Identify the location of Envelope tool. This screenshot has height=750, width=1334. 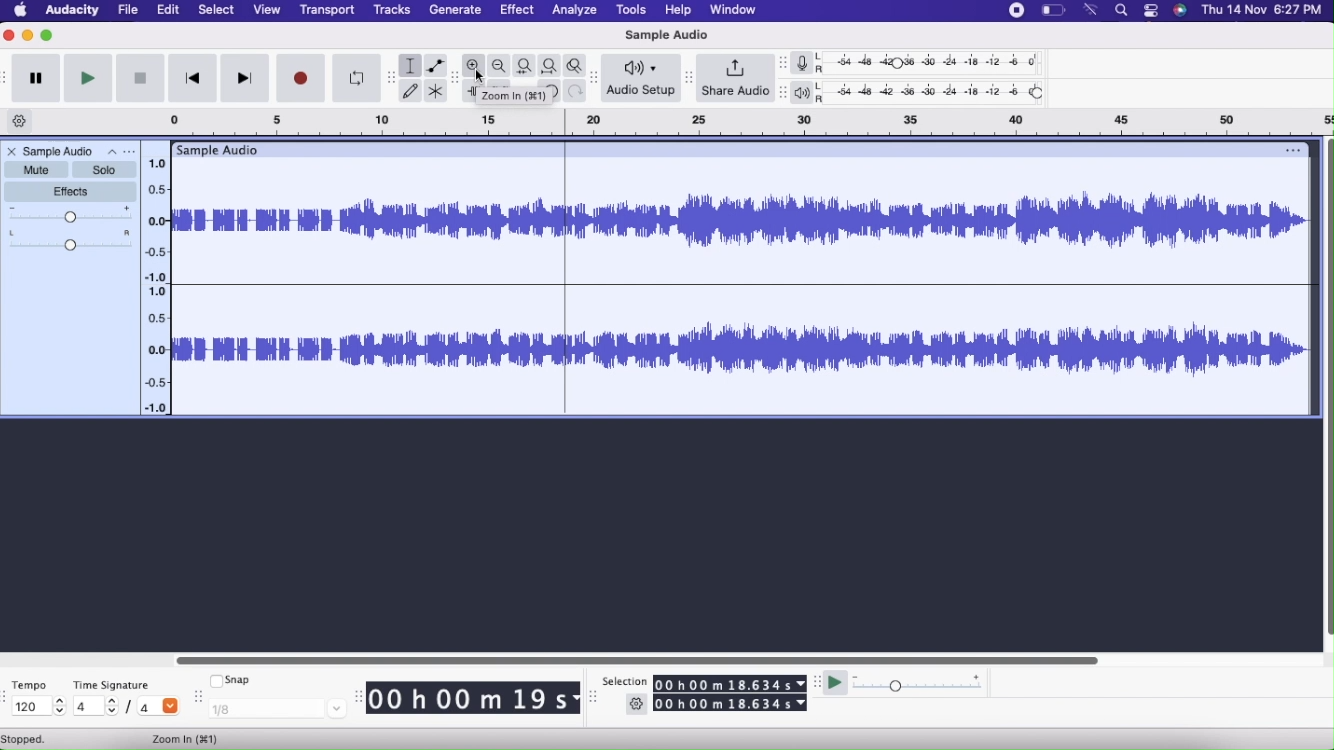
(439, 65).